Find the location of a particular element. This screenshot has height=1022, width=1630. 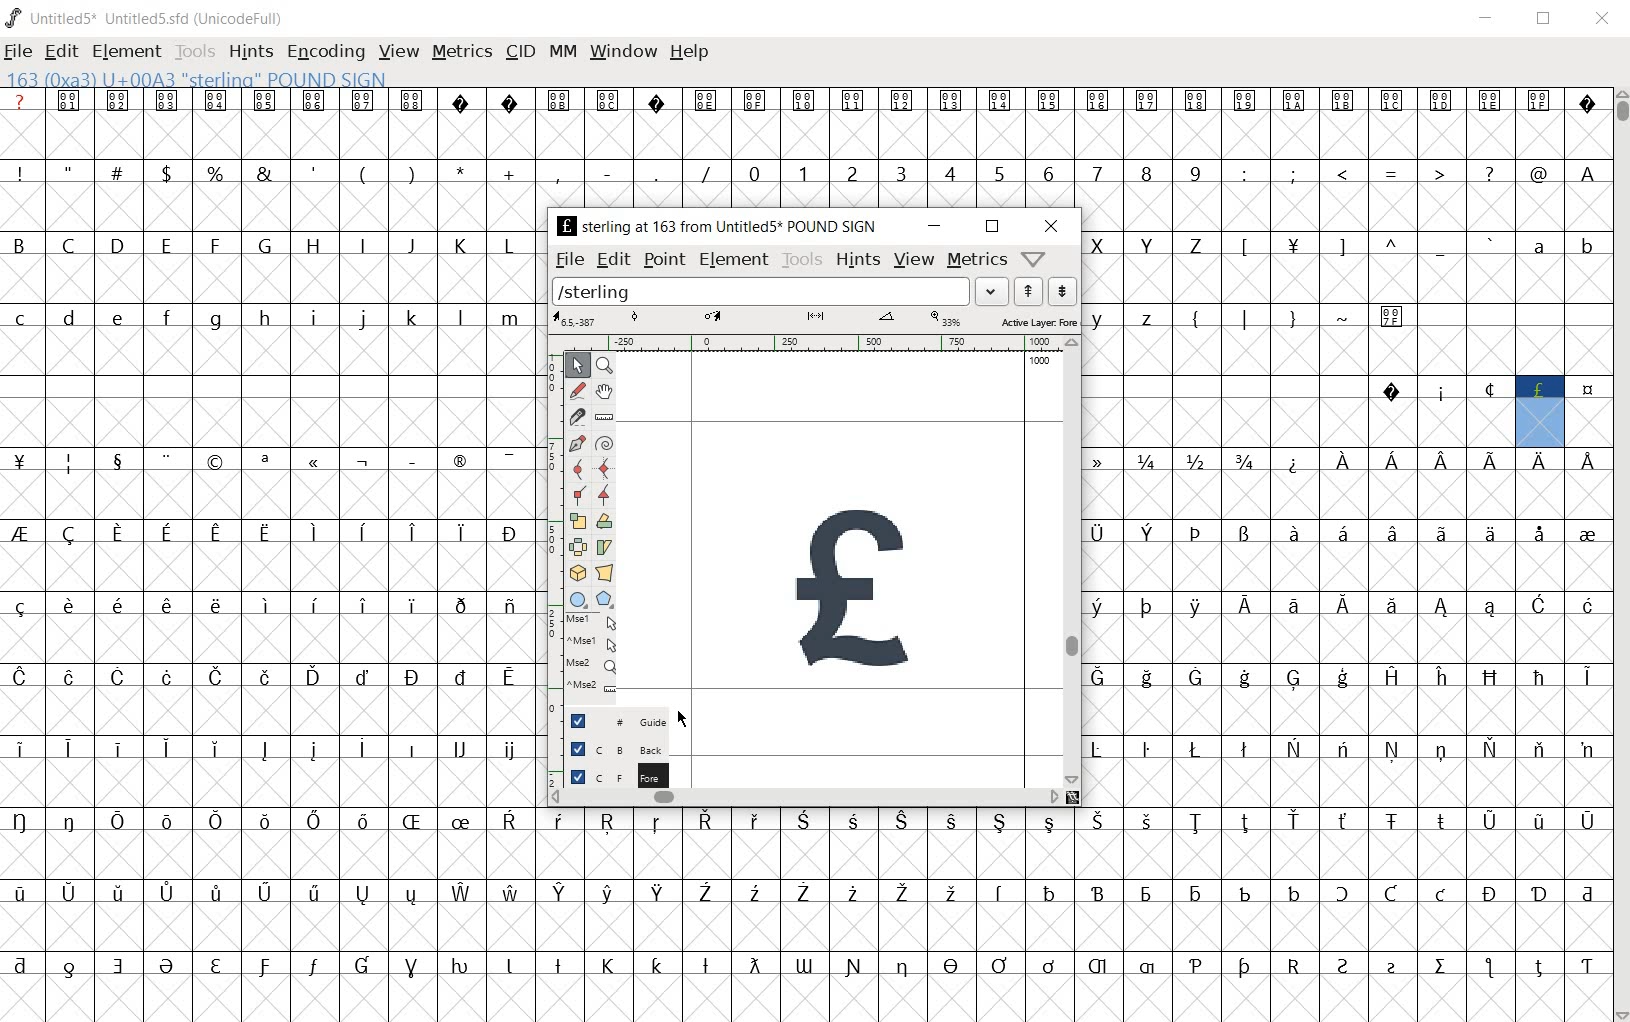

Symbol is located at coordinates (1587, 458).